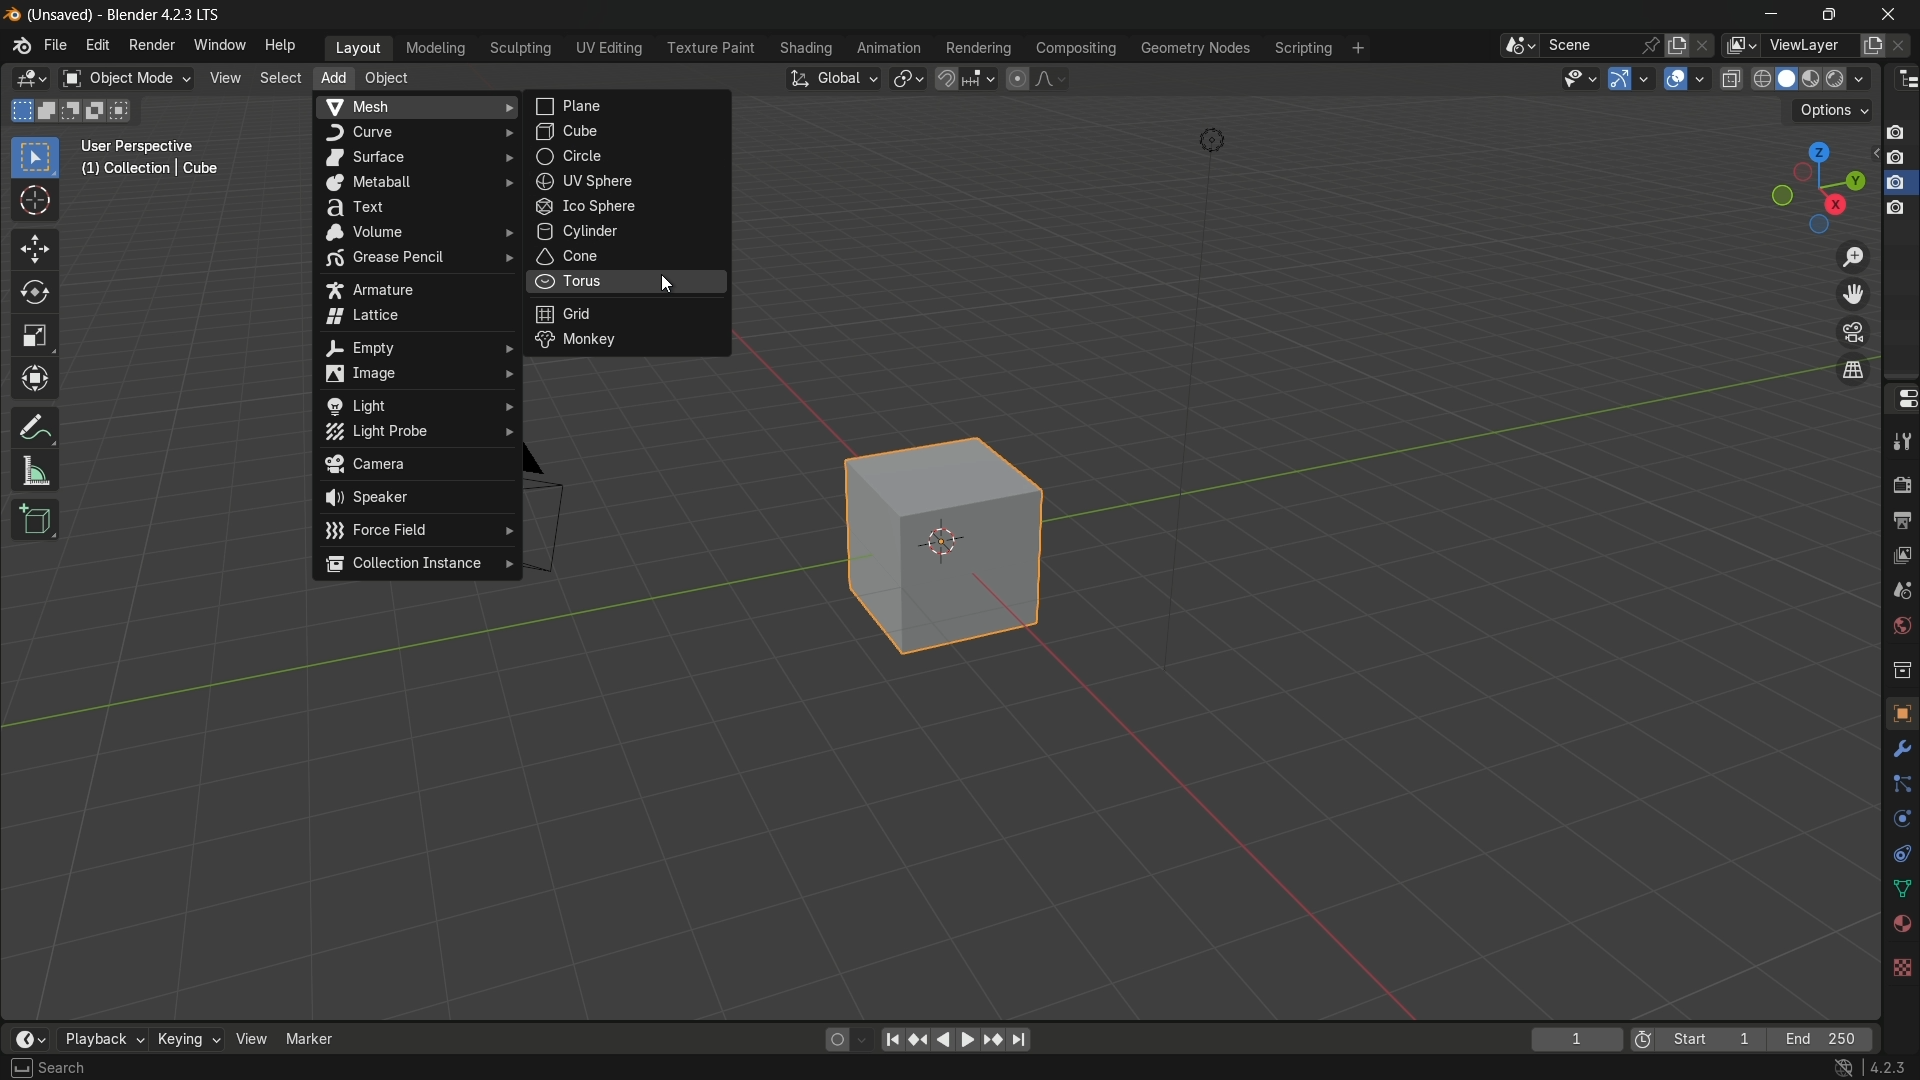 This screenshot has height=1080, width=1920. What do you see at coordinates (414, 288) in the screenshot?
I see `armature` at bounding box center [414, 288].